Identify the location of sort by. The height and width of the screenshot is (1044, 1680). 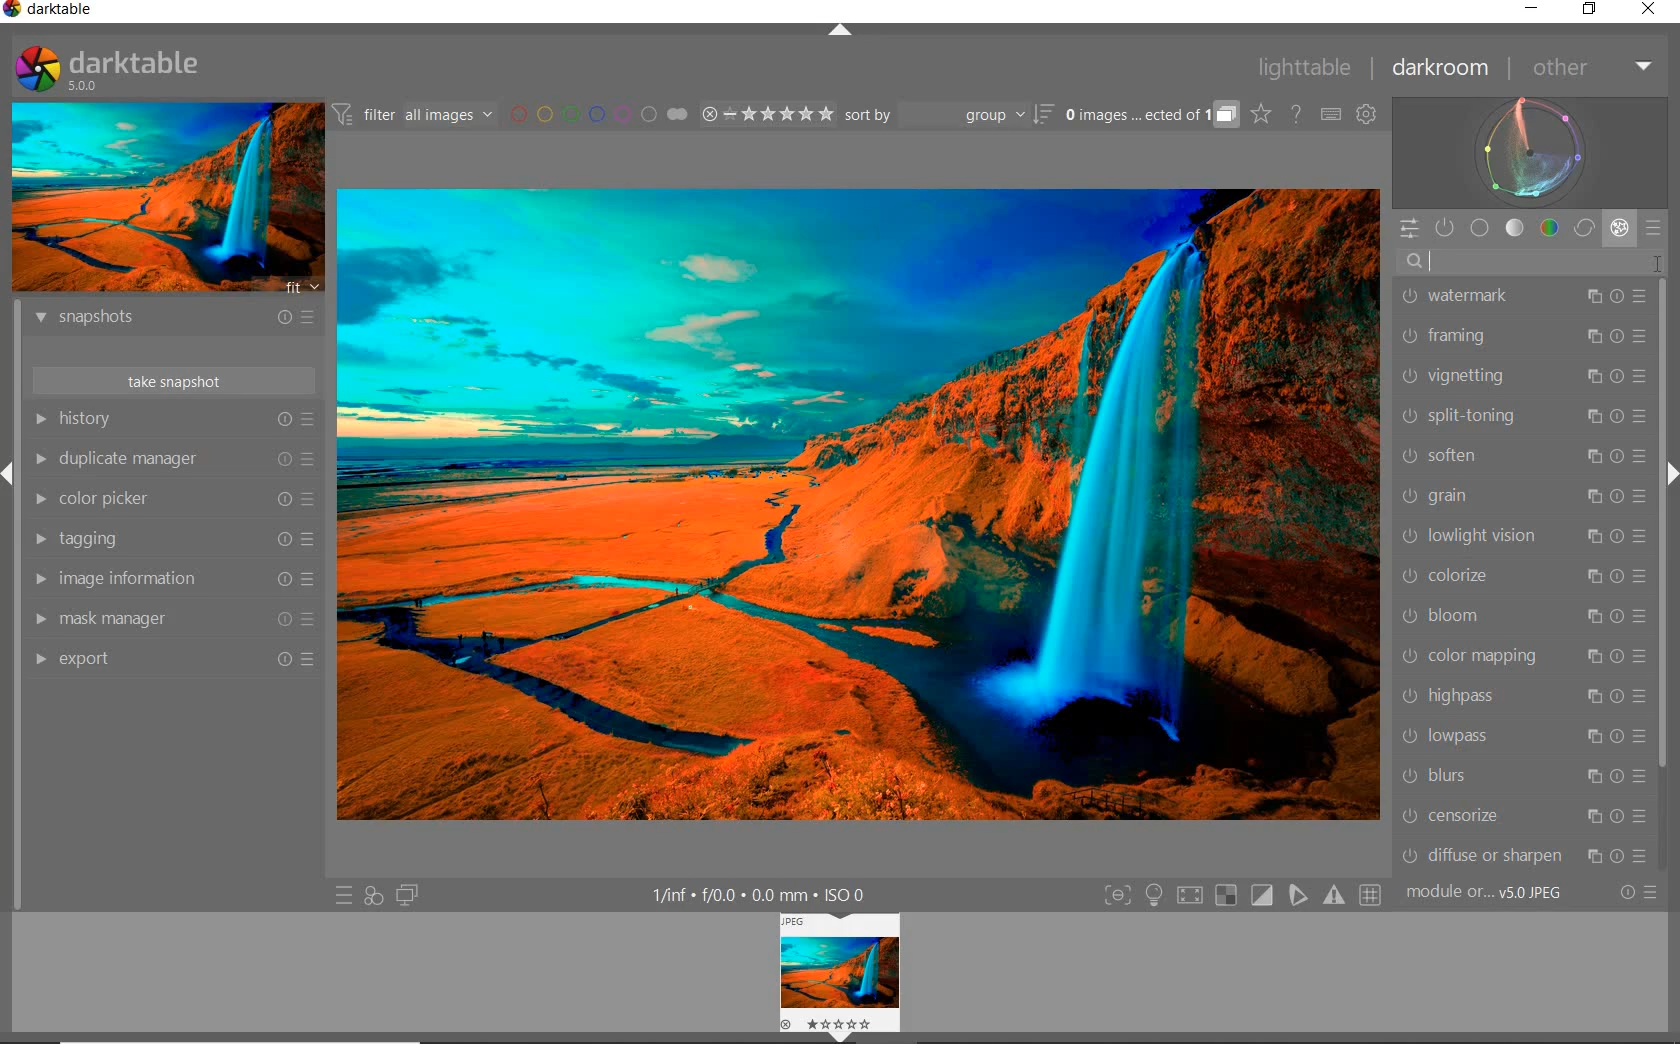
(949, 114).